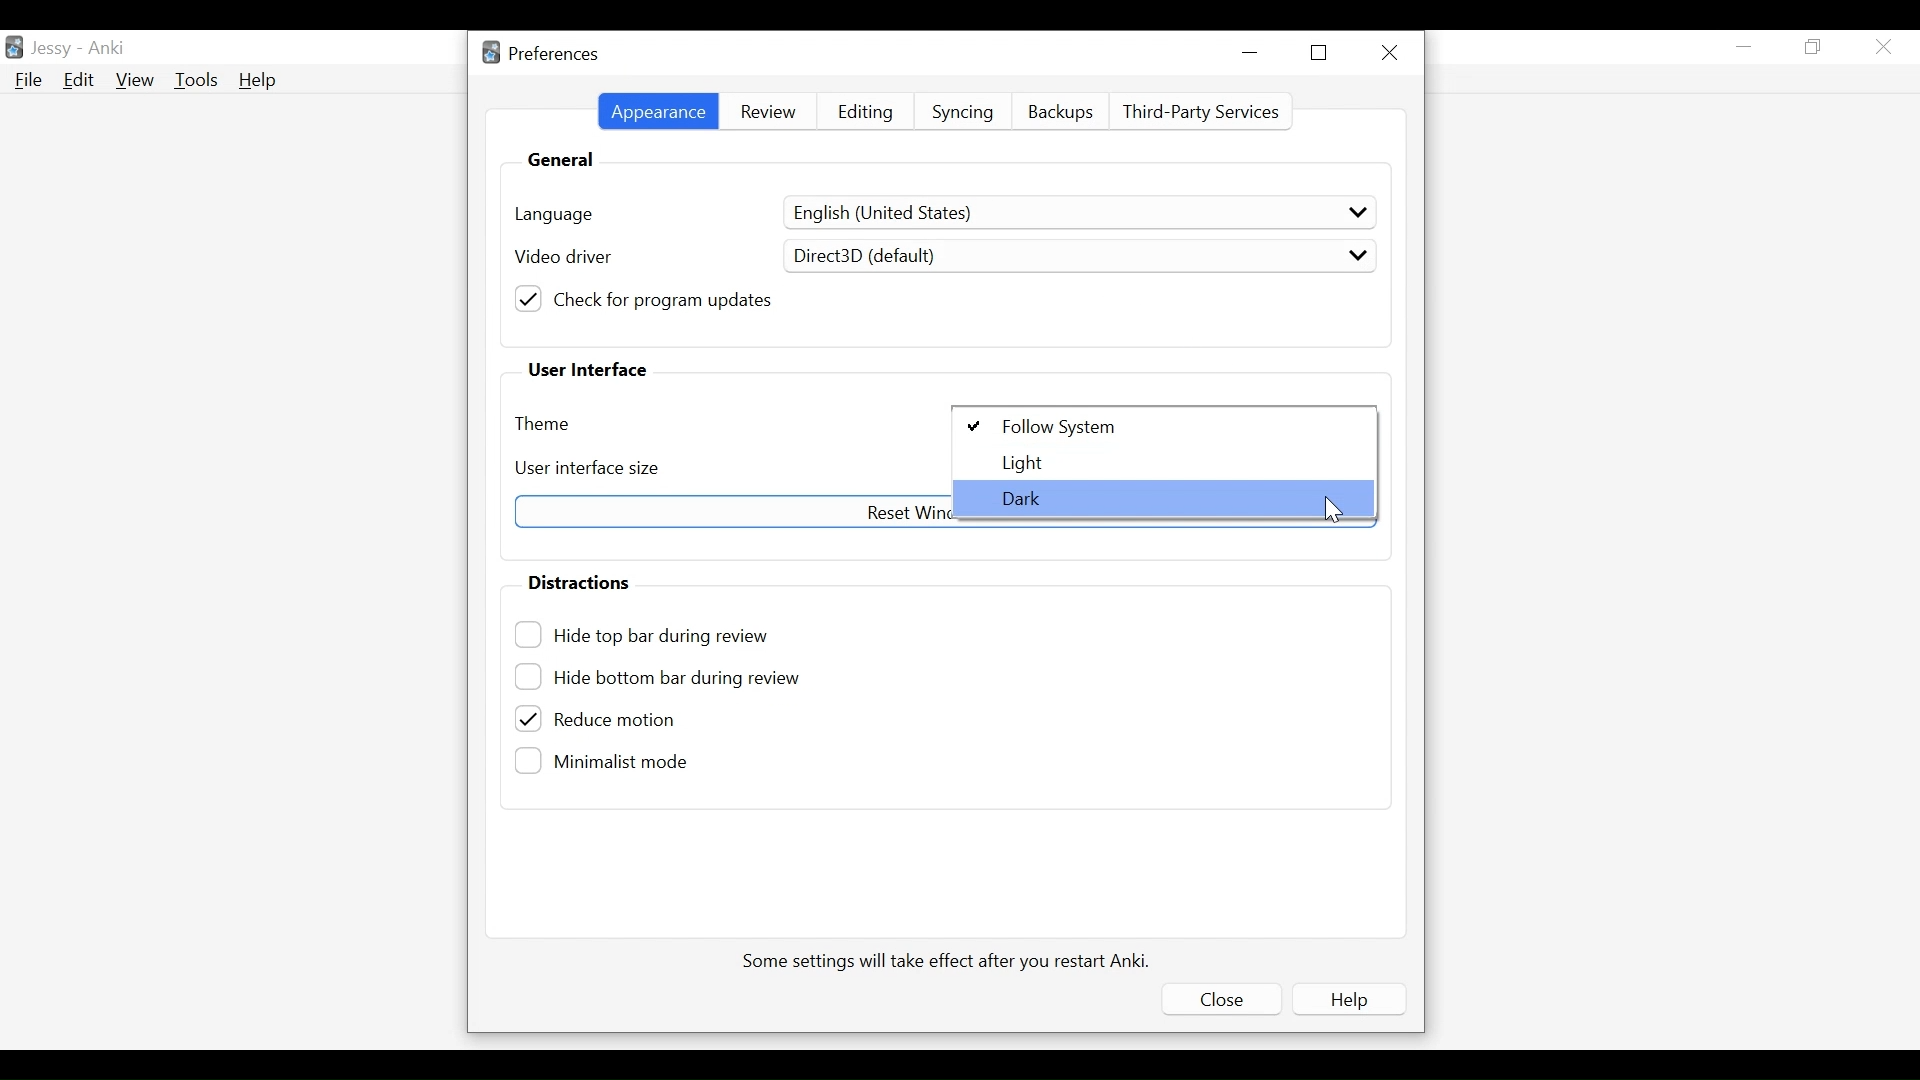  I want to click on Restore, so click(1317, 52).